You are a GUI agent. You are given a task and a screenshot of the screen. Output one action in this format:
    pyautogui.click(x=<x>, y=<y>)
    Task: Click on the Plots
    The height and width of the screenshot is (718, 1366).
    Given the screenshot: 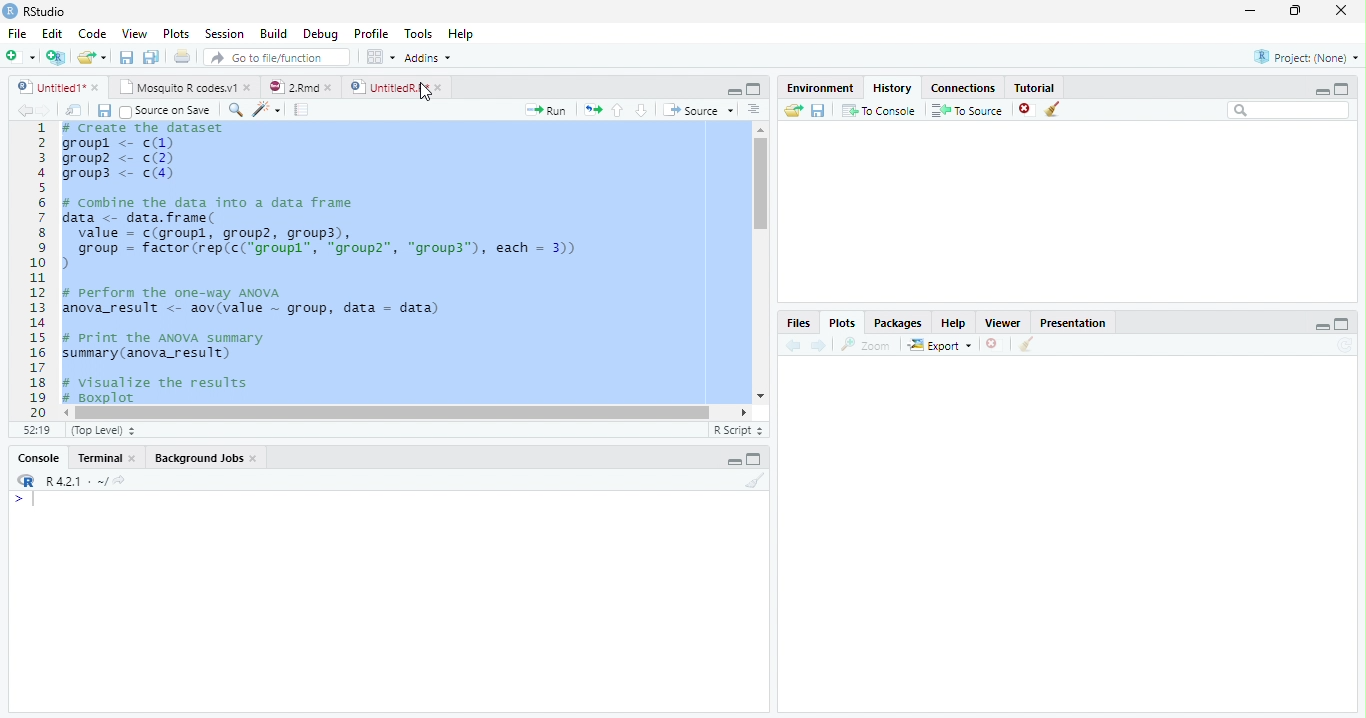 What is the action you would take?
    pyautogui.click(x=176, y=34)
    